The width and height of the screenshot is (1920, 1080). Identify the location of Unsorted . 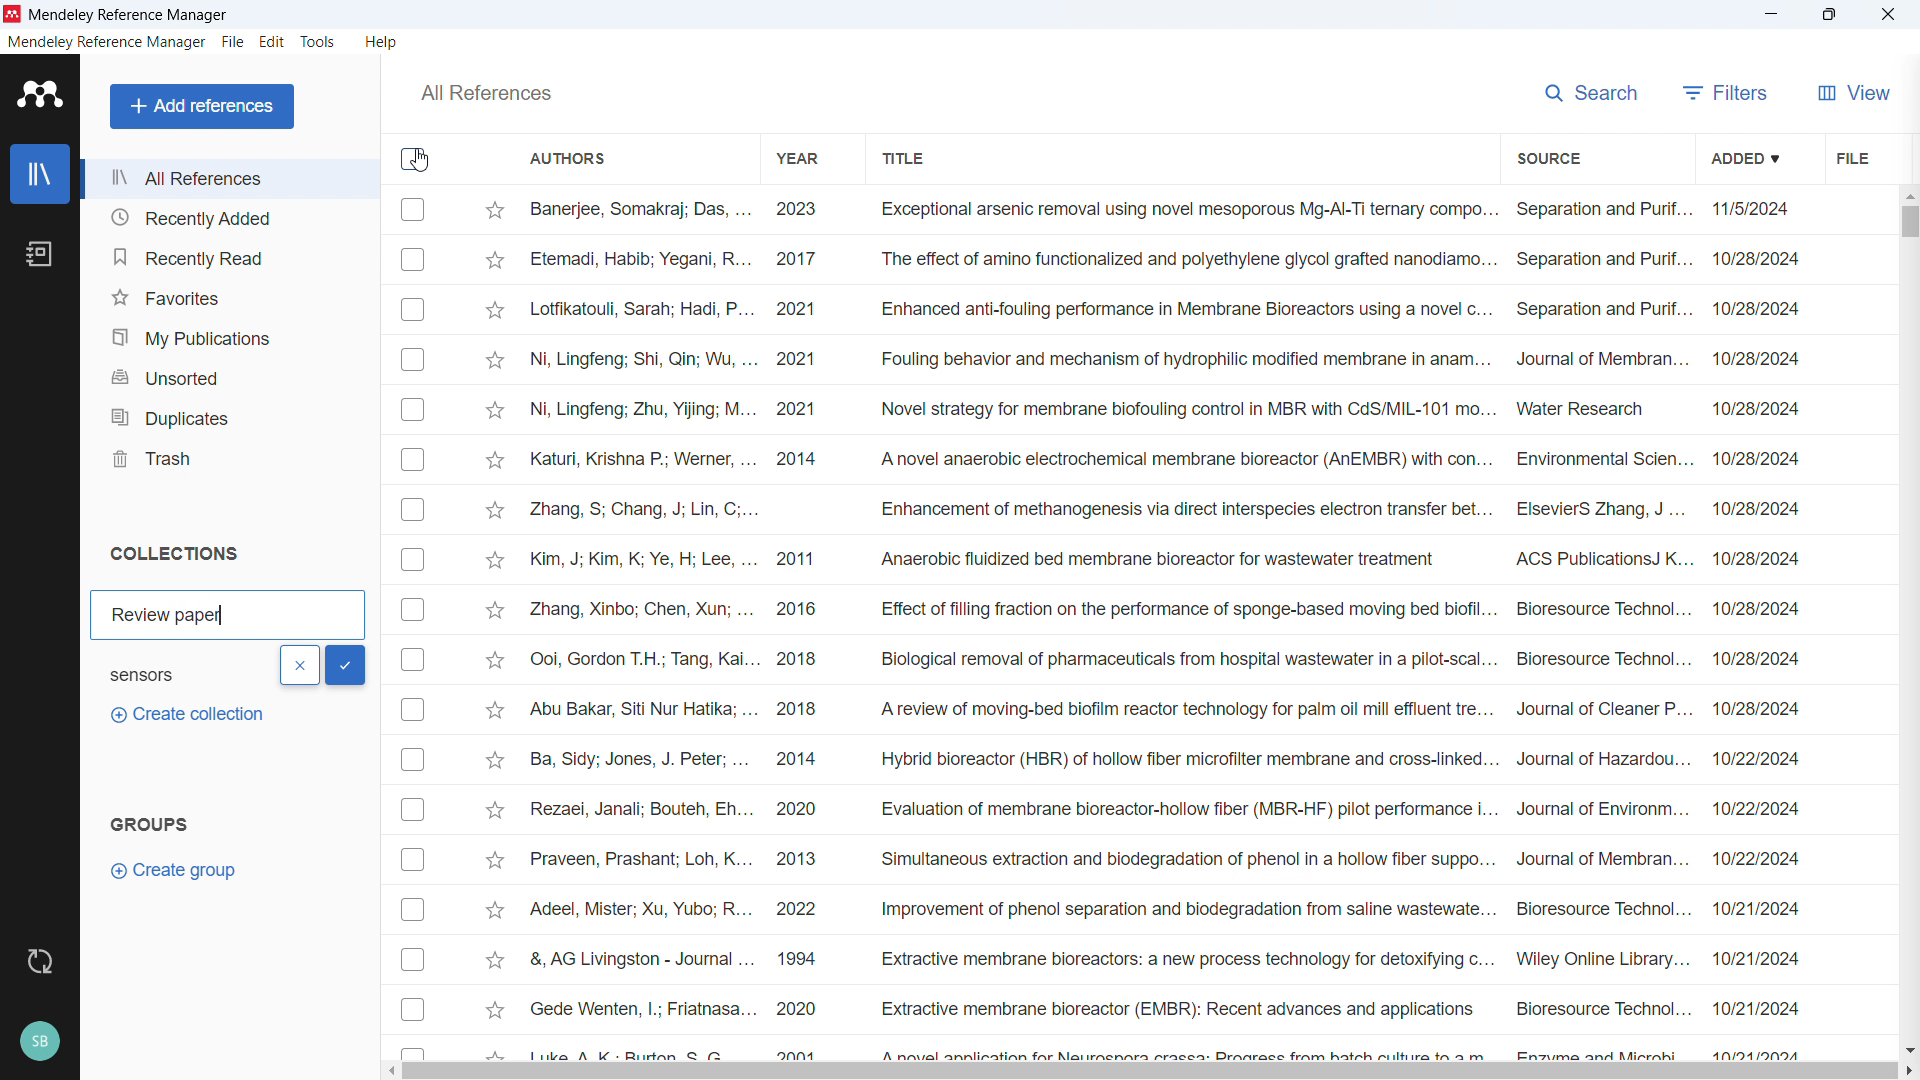
(228, 376).